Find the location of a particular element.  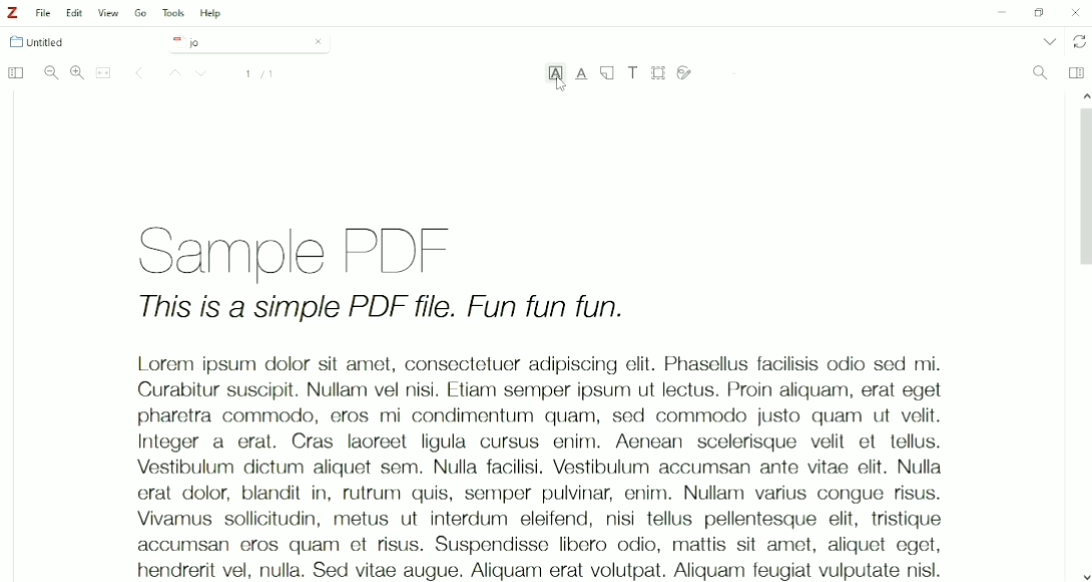

Toggle Sidebar is located at coordinates (14, 74).